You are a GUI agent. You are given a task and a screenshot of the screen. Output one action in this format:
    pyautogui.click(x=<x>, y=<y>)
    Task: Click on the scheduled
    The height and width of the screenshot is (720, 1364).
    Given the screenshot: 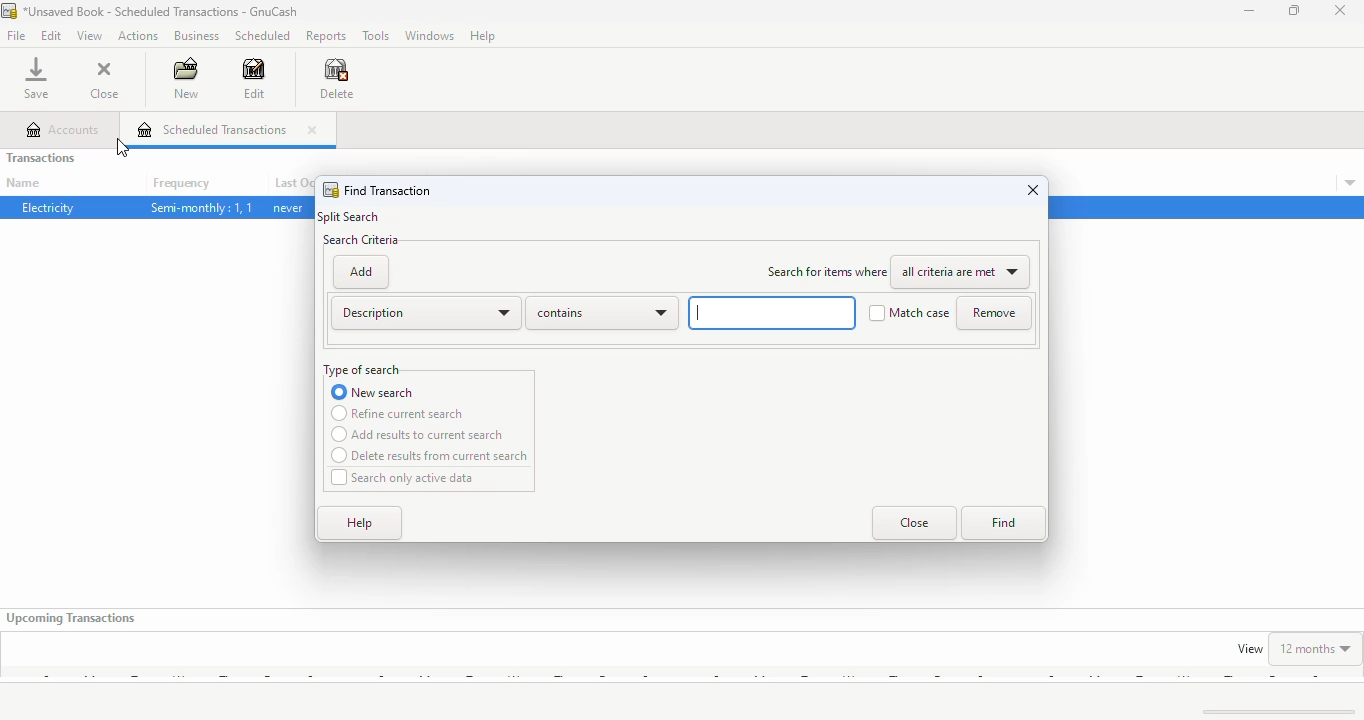 What is the action you would take?
    pyautogui.click(x=263, y=36)
    